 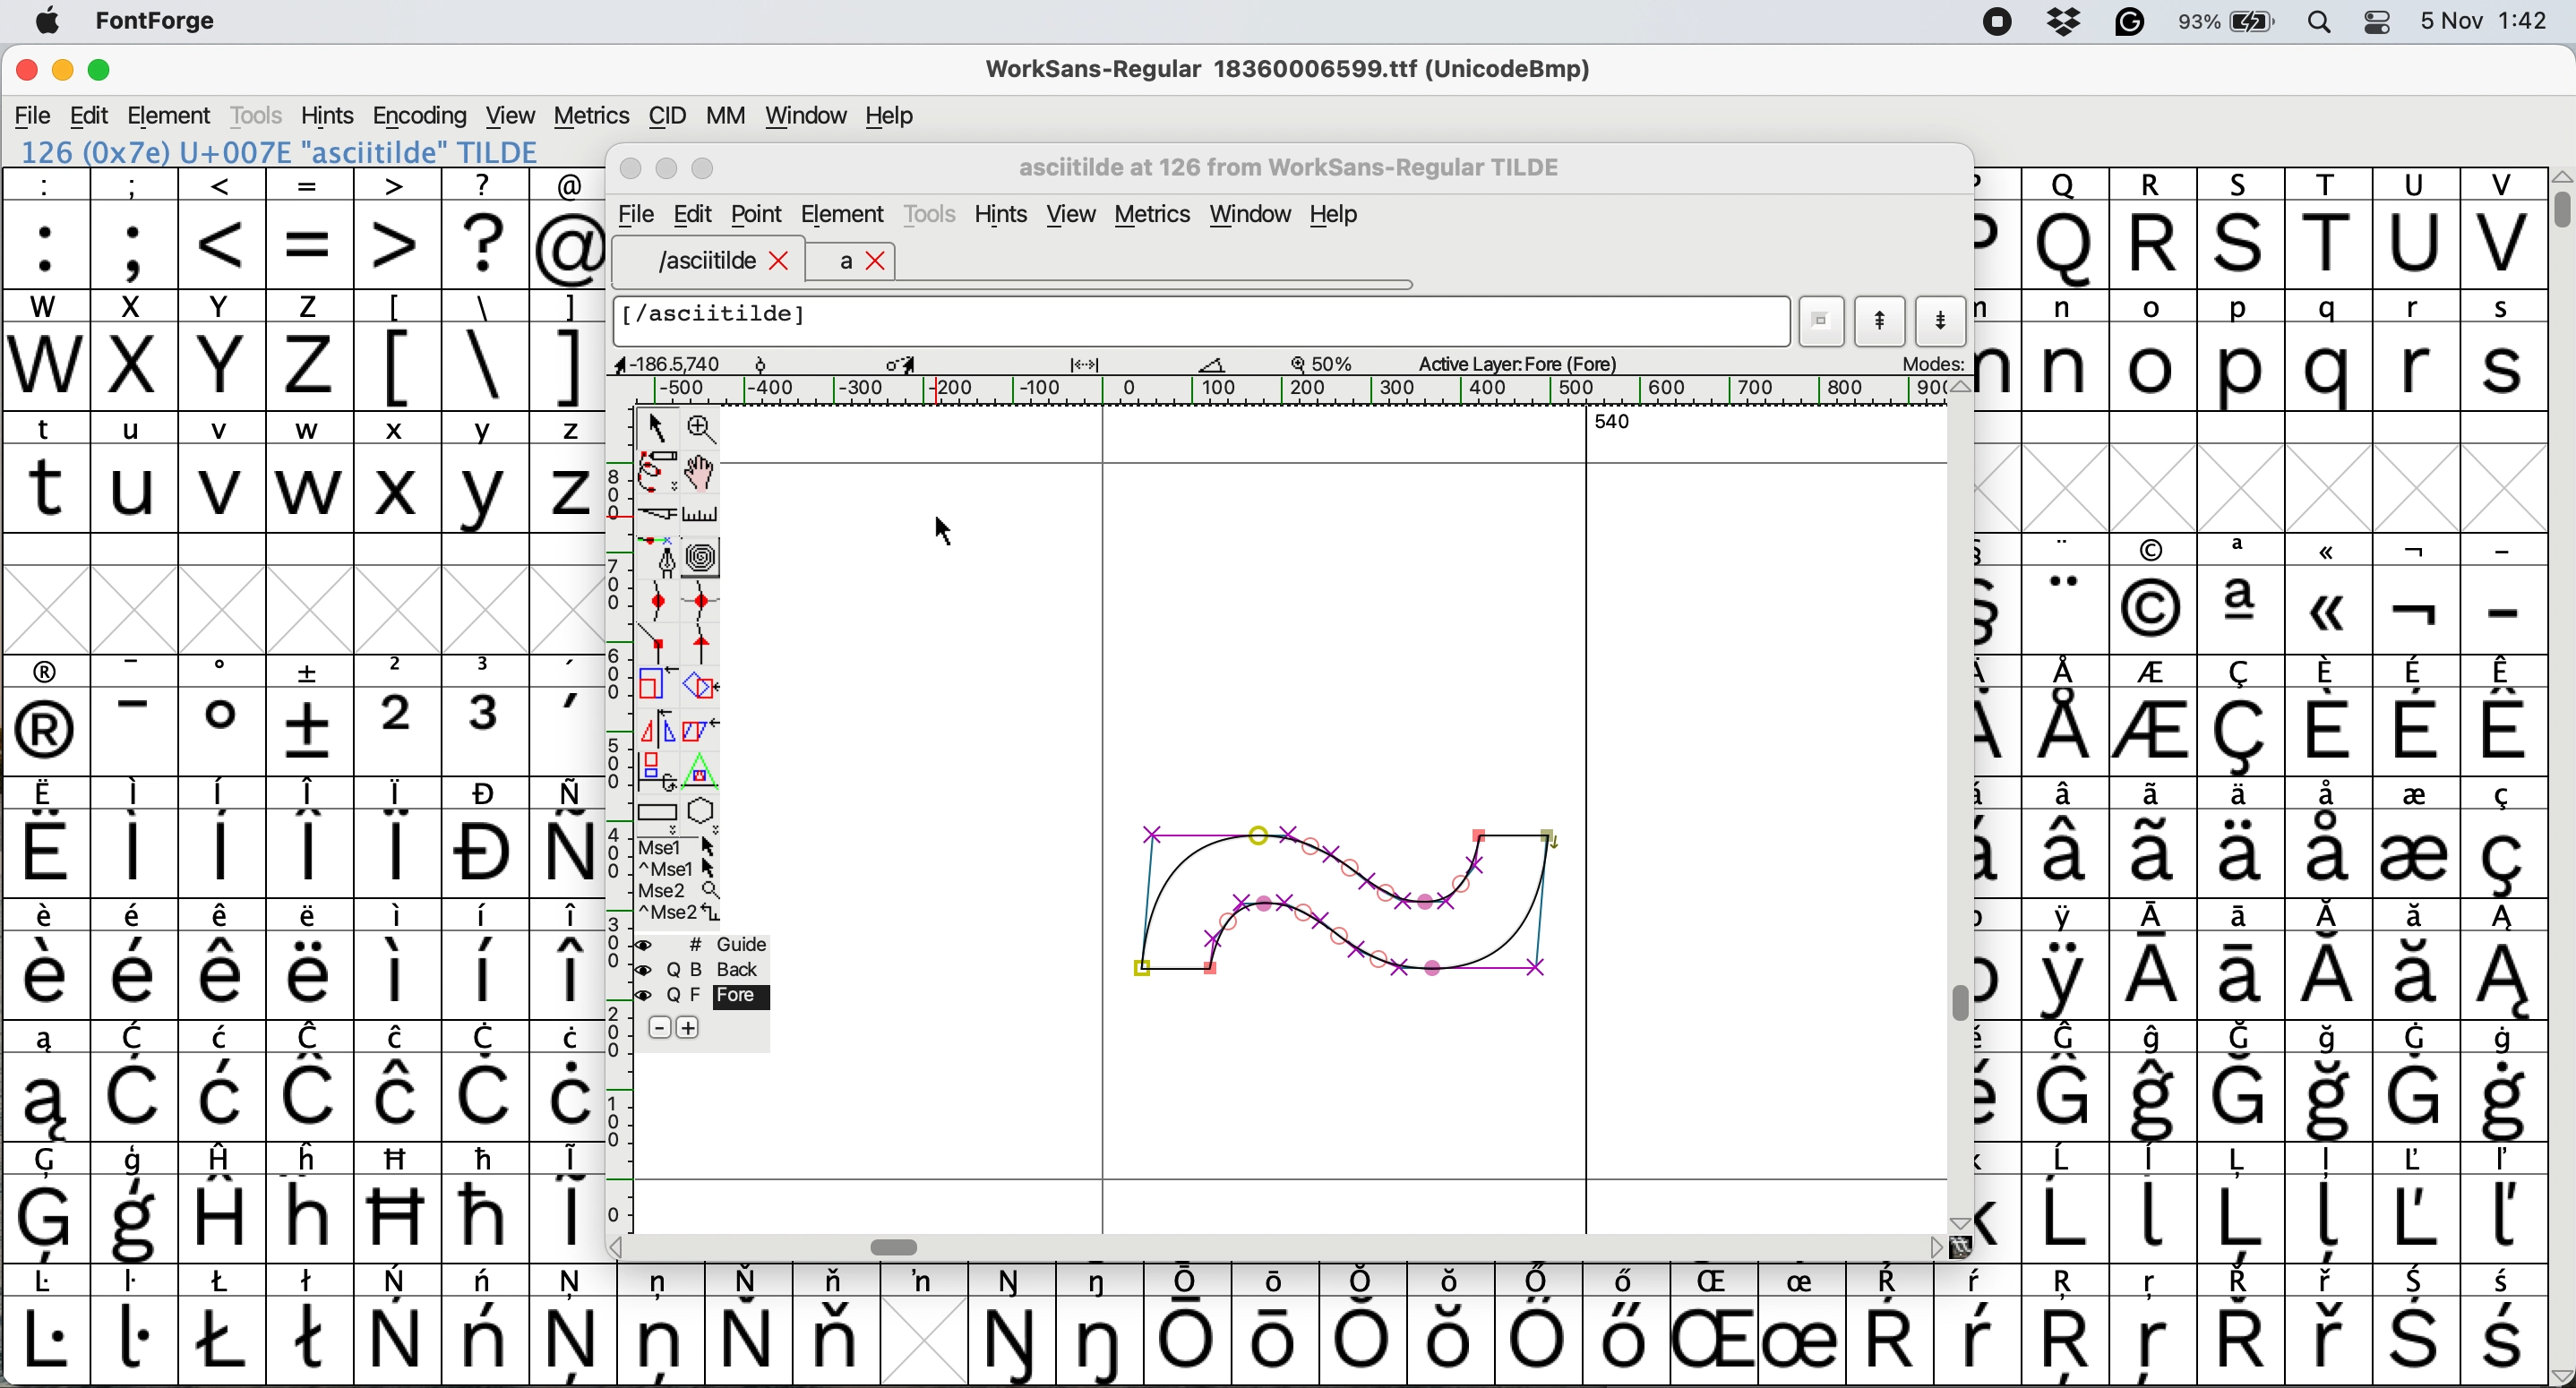 What do you see at coordinates (48, 1203) in the screenshot?
I see `symbol` at bounding box center [48, 1203].